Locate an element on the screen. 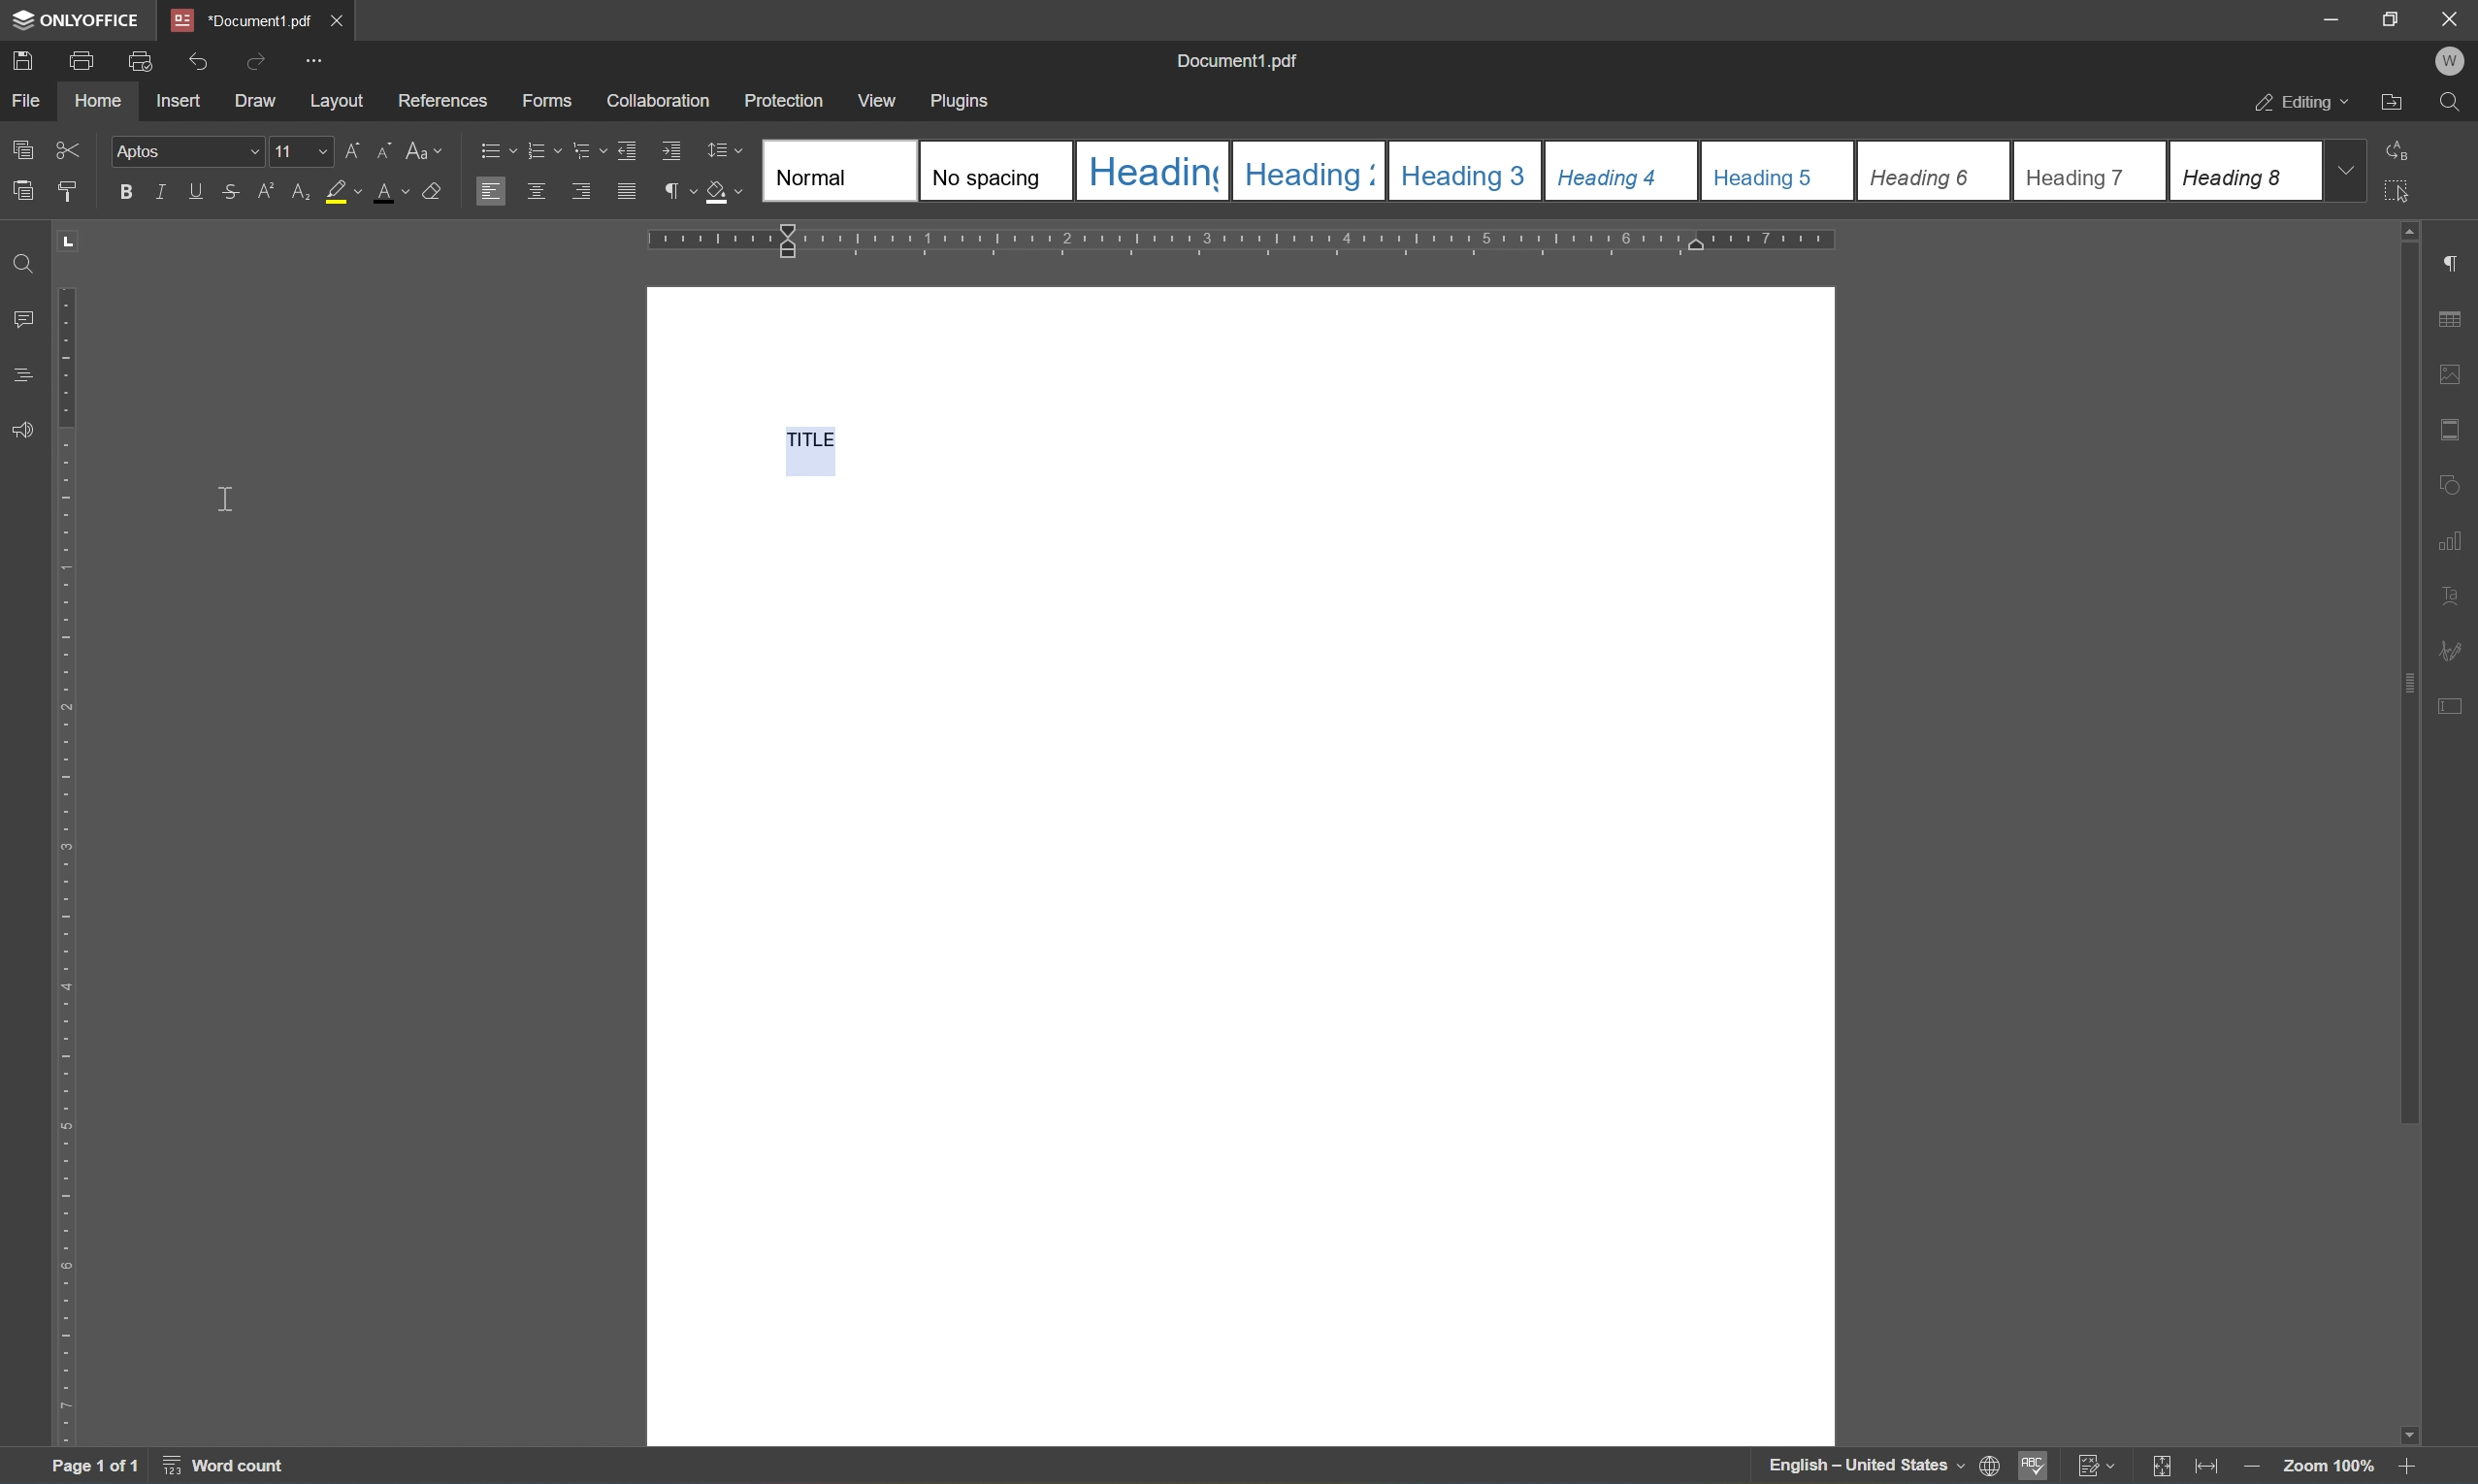 The height and width of the screenshot is (1484, 2478). cut is located at coordinates (68, 151).